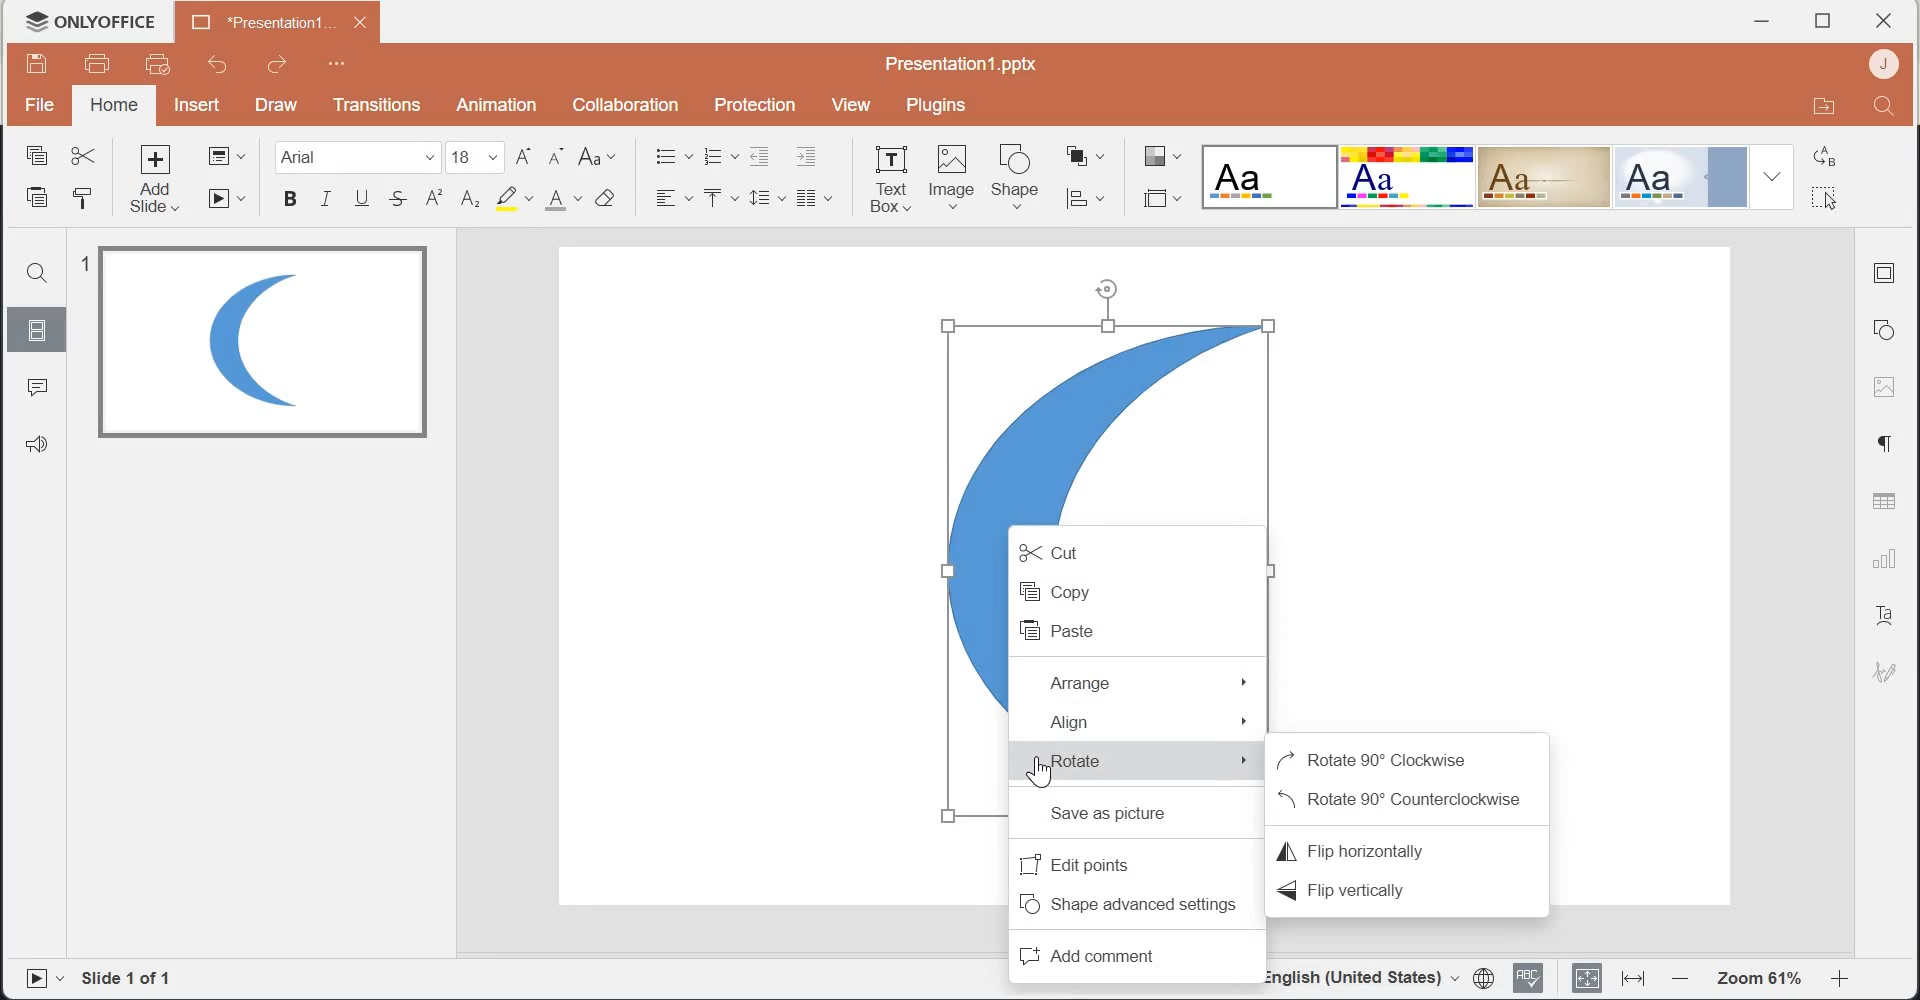 Image resolution: width=1920 pixels, height=1000 pixels. What do you see at coordinates (1145, 816) in the screenshot?
I see `Save as picture` at bounding box center [1145, 816].